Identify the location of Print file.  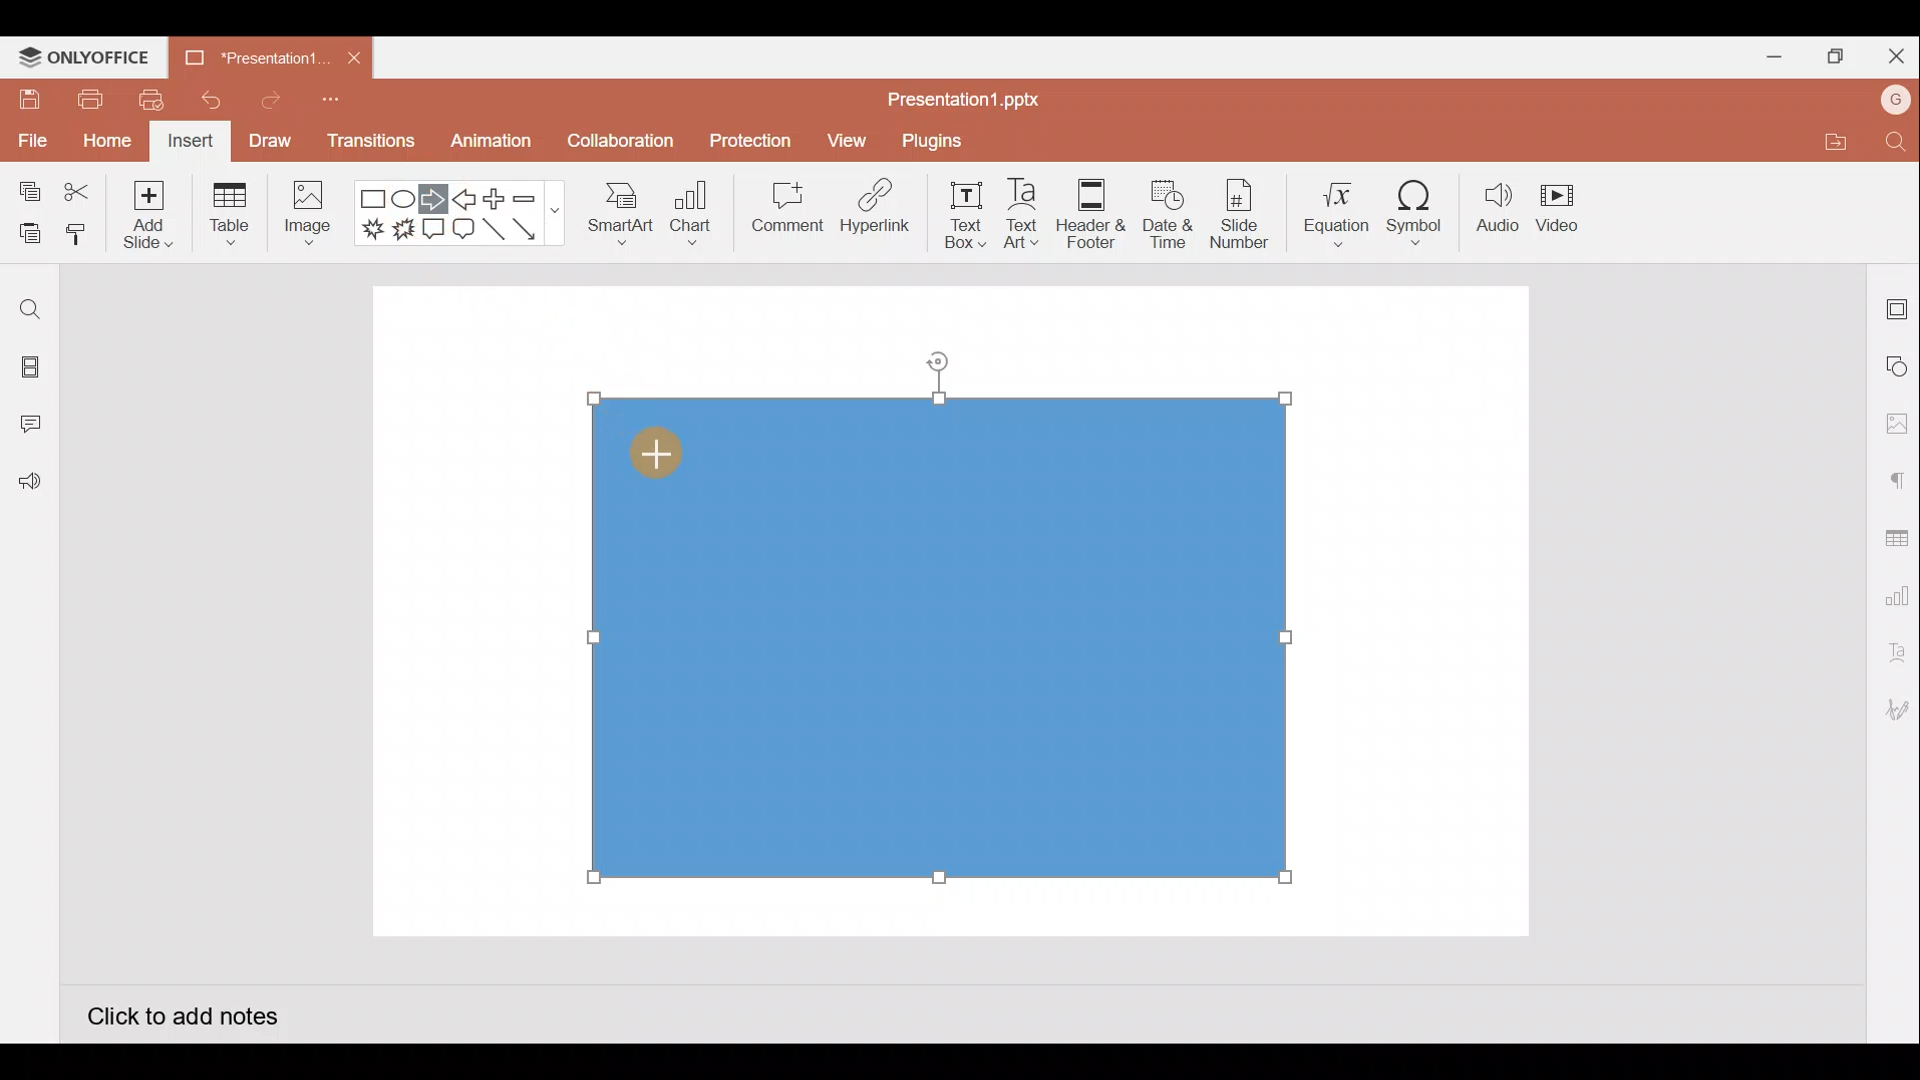
(88, 98).